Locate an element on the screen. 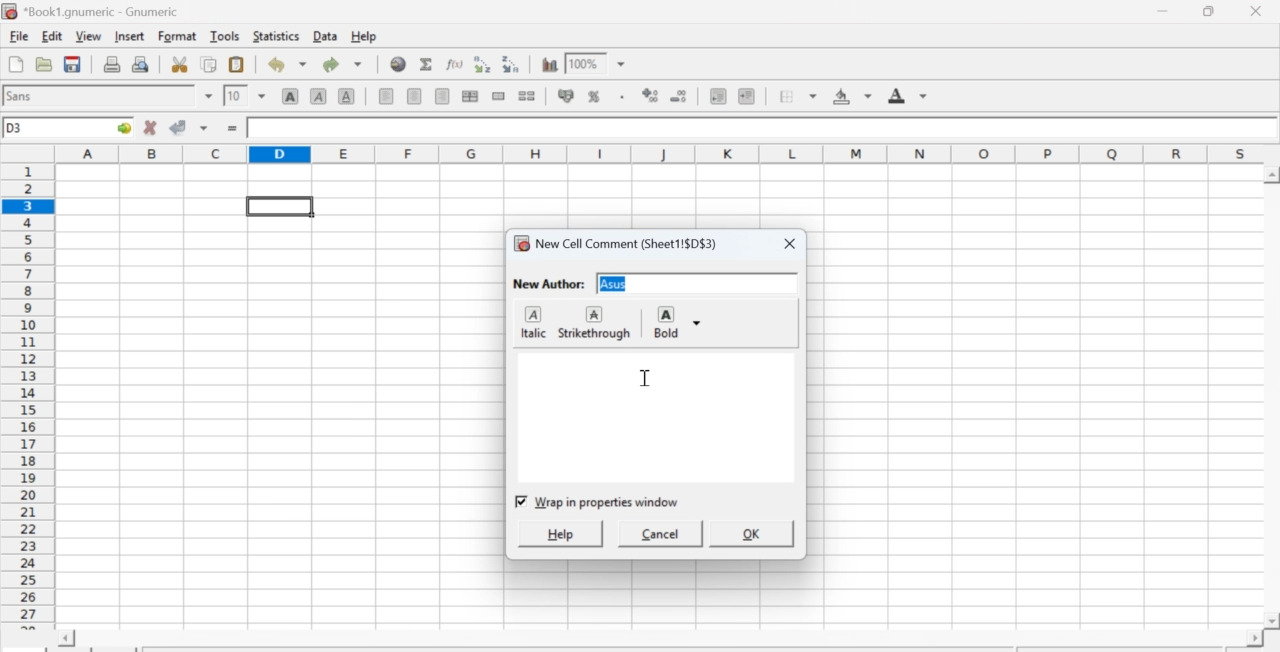  Undo is located at coordinates (285, 64).